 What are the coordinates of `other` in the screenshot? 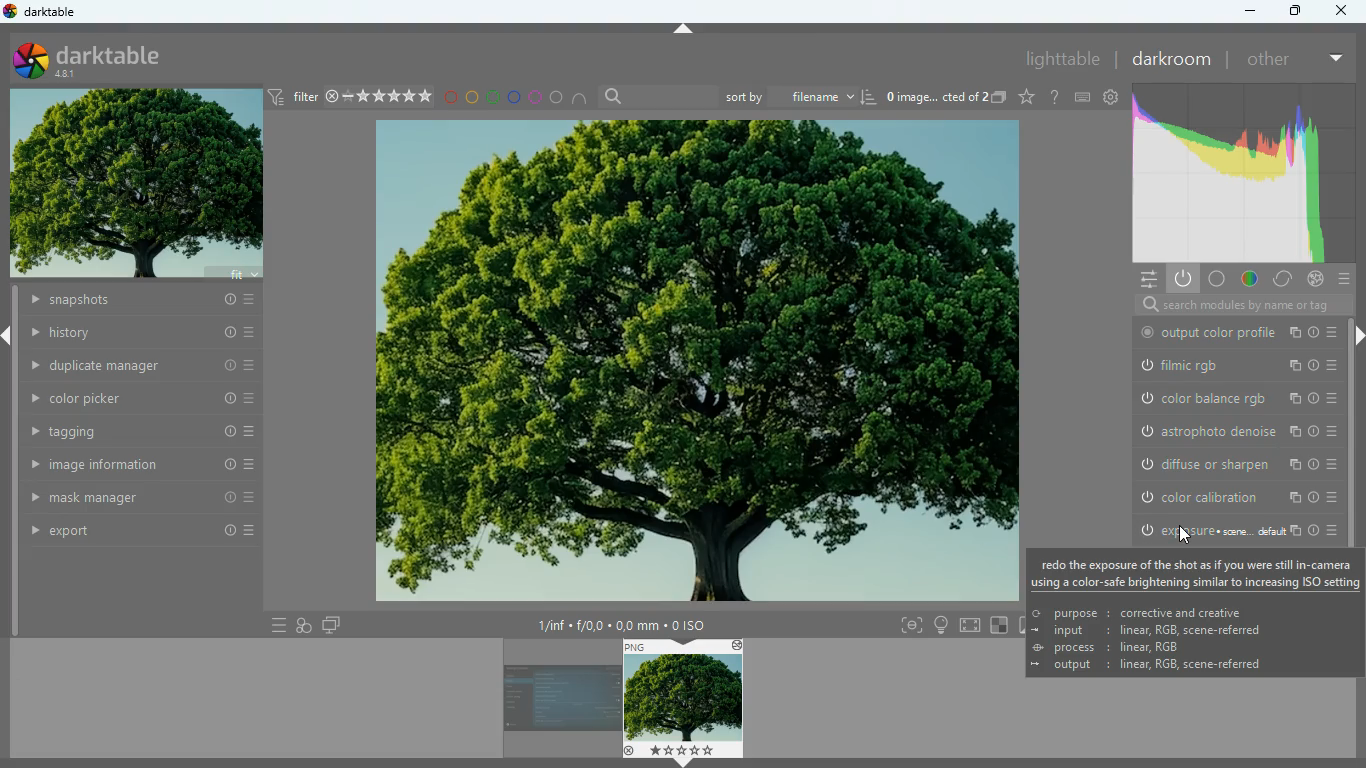 It's located at (1270, 61).